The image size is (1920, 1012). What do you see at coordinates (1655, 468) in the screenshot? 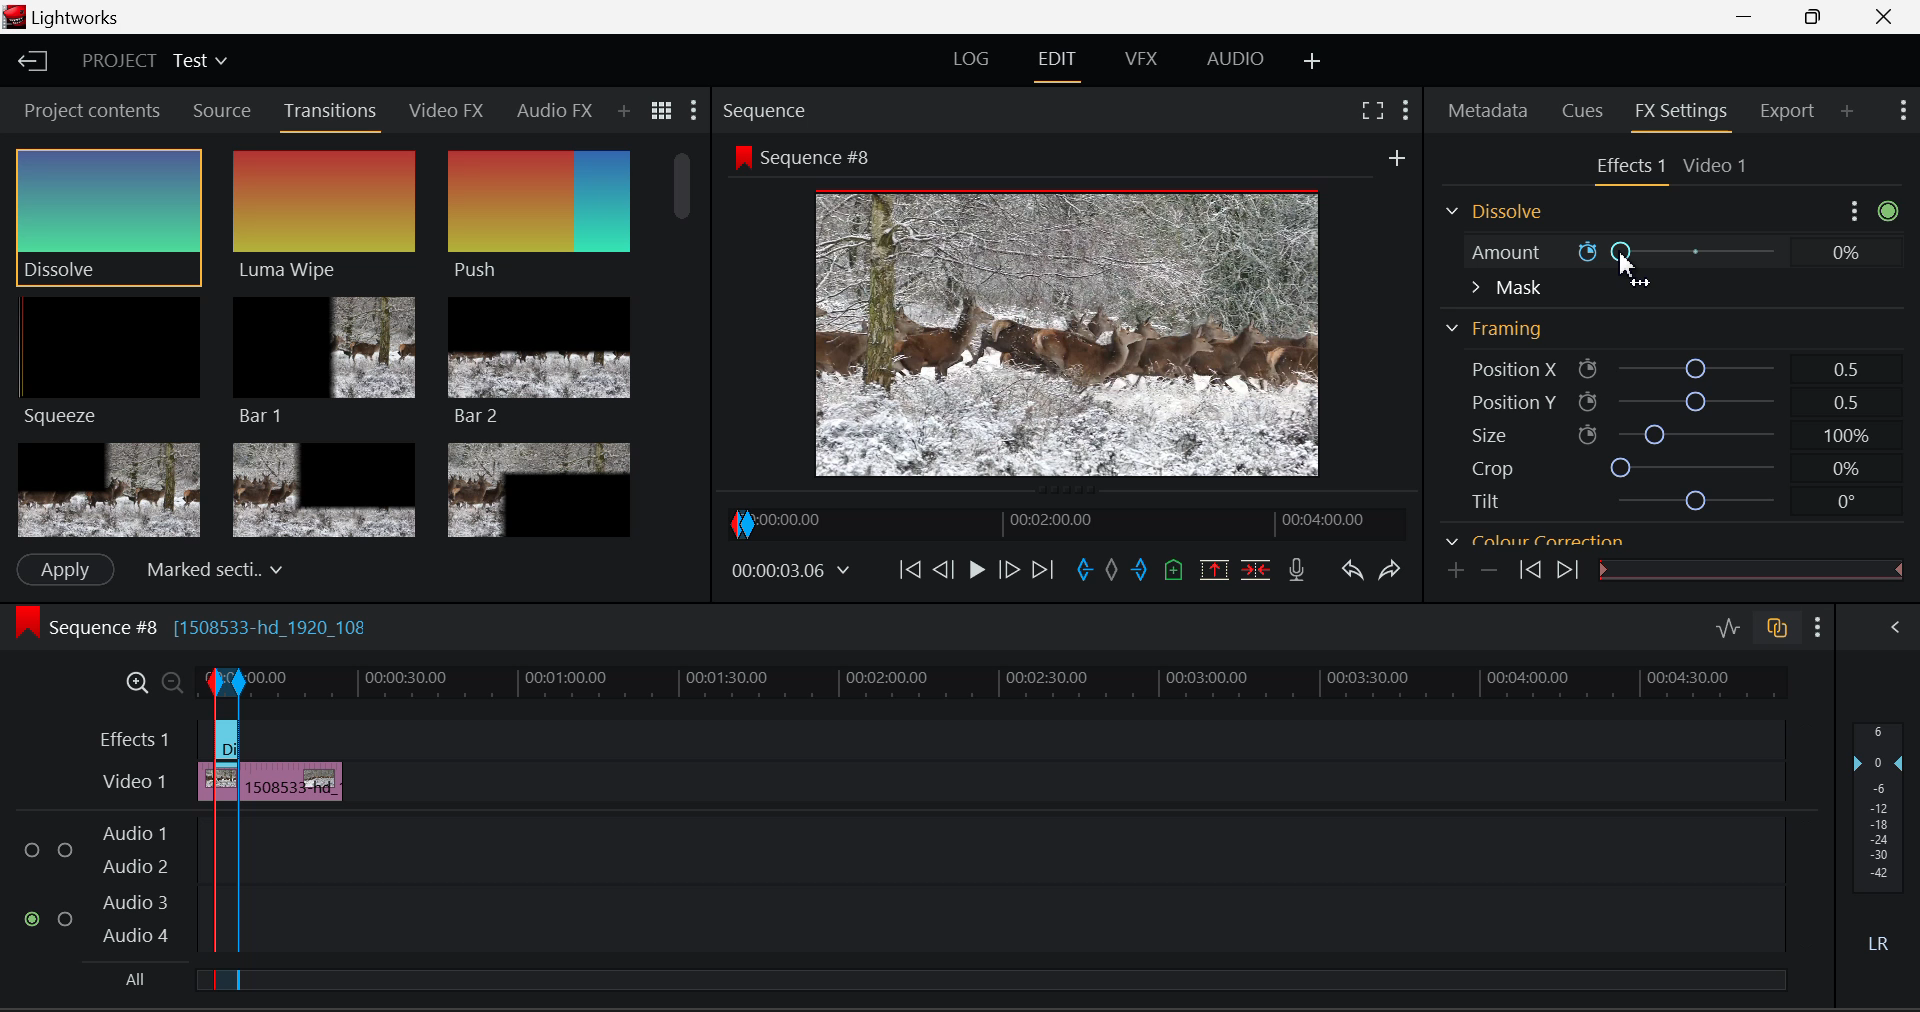
I see `Crop` at bounding box center [1655, 468].